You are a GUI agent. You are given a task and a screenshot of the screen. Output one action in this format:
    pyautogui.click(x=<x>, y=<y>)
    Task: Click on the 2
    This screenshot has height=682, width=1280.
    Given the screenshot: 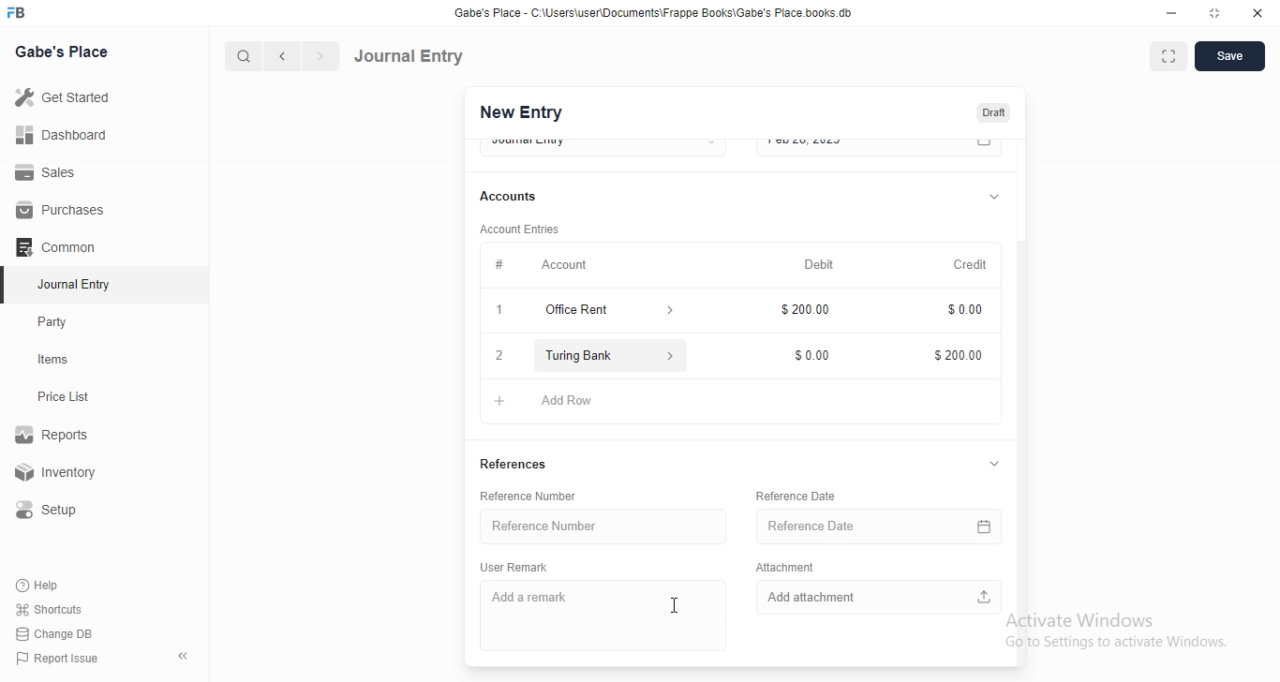 What is the action you would take?
    pyautogui.click(x=496, y=356)
    